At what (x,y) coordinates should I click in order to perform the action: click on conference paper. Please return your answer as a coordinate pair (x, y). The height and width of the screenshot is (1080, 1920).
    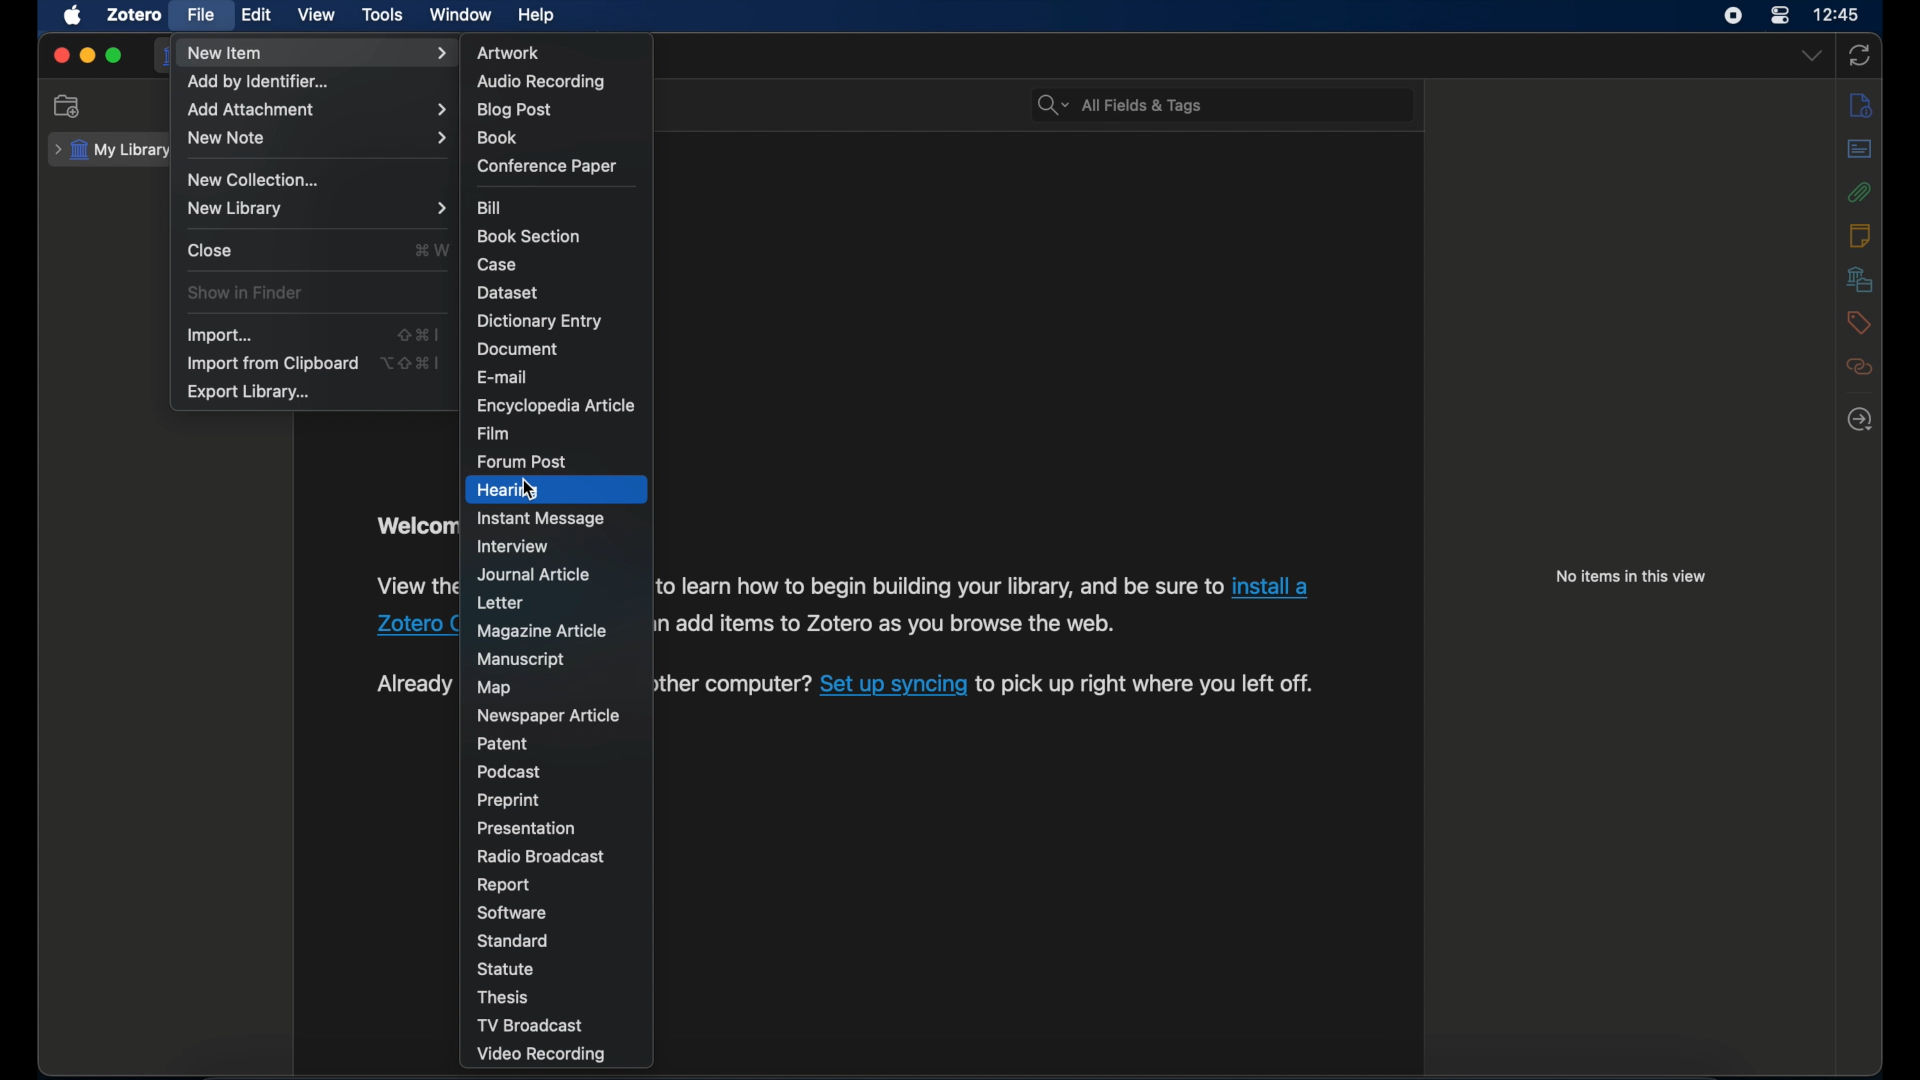
    Looking at the image, I should click on (546, 165).